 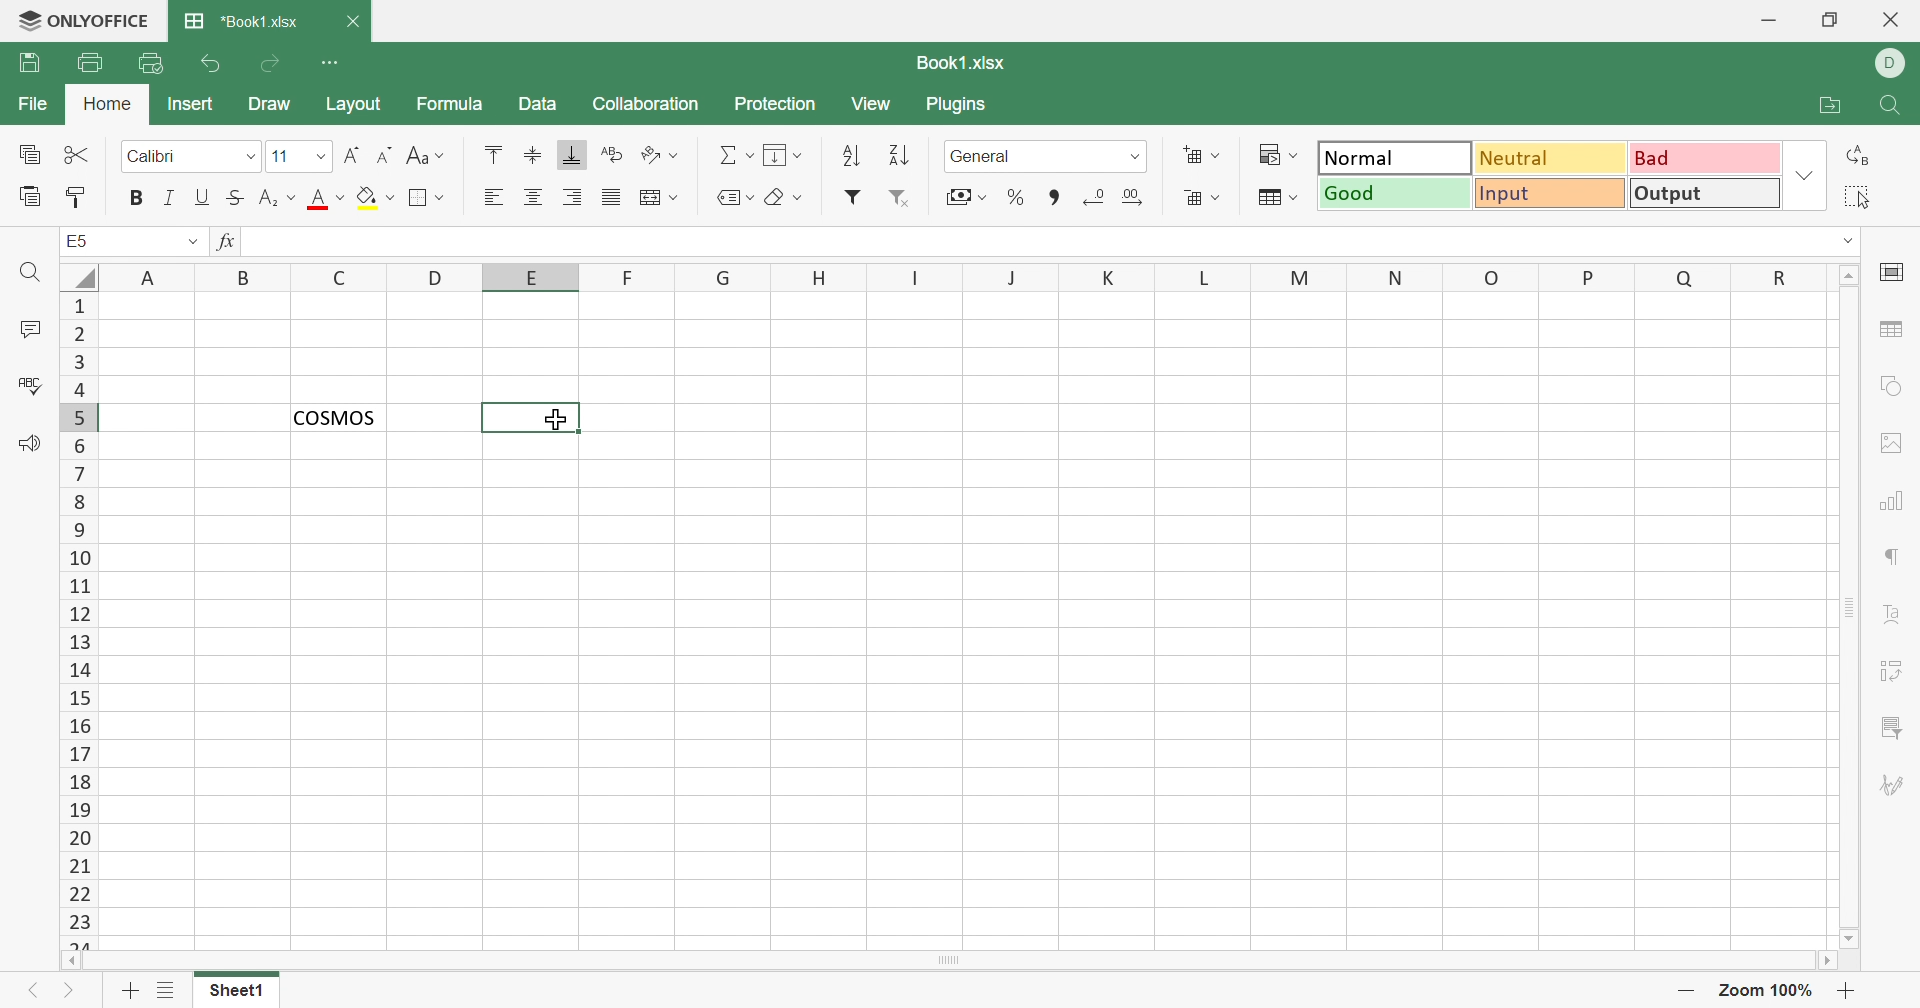 I want to click on Zoom in, so click(x=1849, y=991).